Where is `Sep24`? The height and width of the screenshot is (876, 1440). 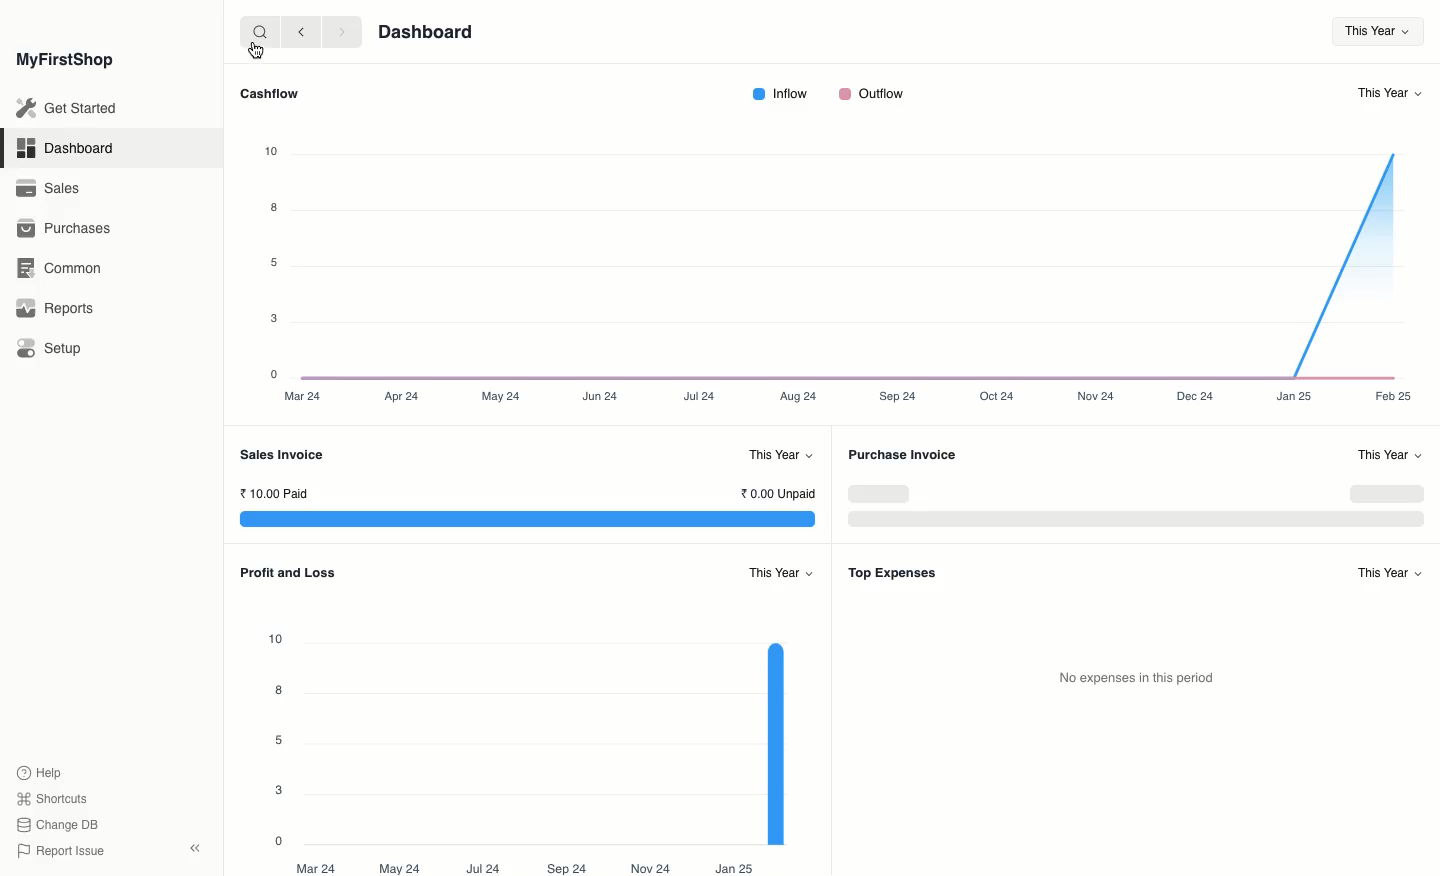
Sep24 is located at coordinates (898, 396).